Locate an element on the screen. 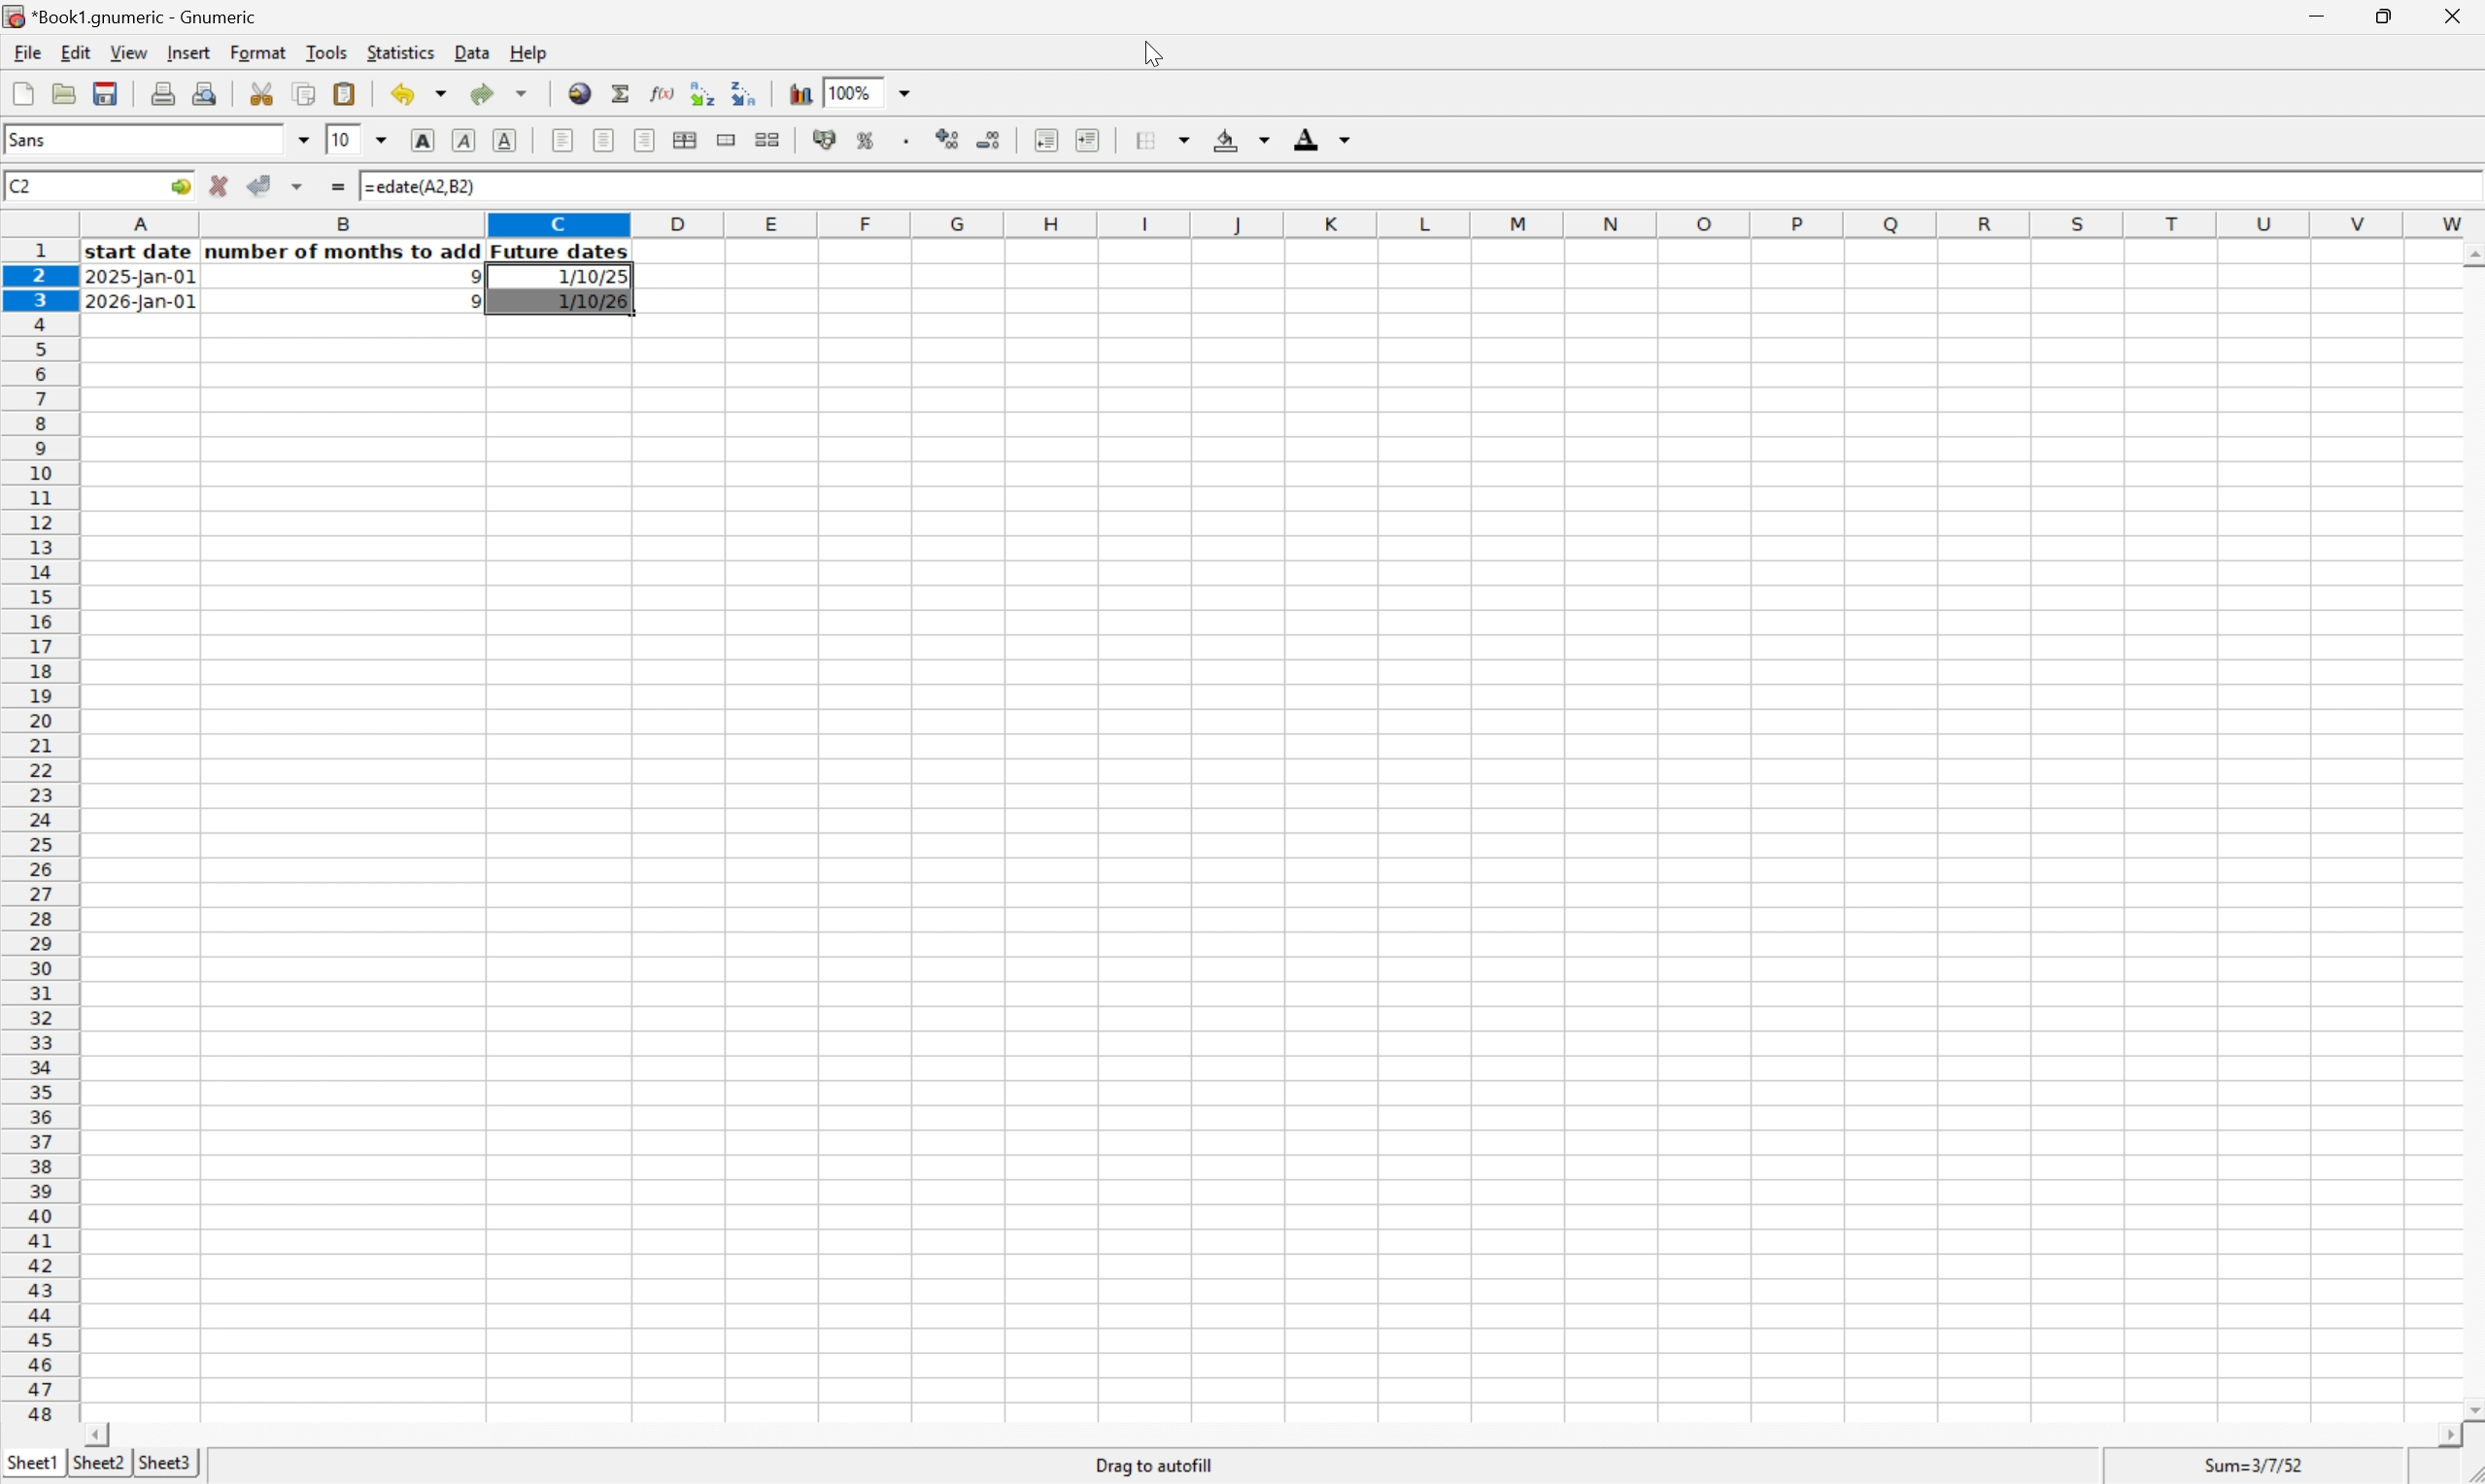 Image resolution: width=2485 pixels, height=1484 pixels. Align Right is located at coordinates (645, 140).